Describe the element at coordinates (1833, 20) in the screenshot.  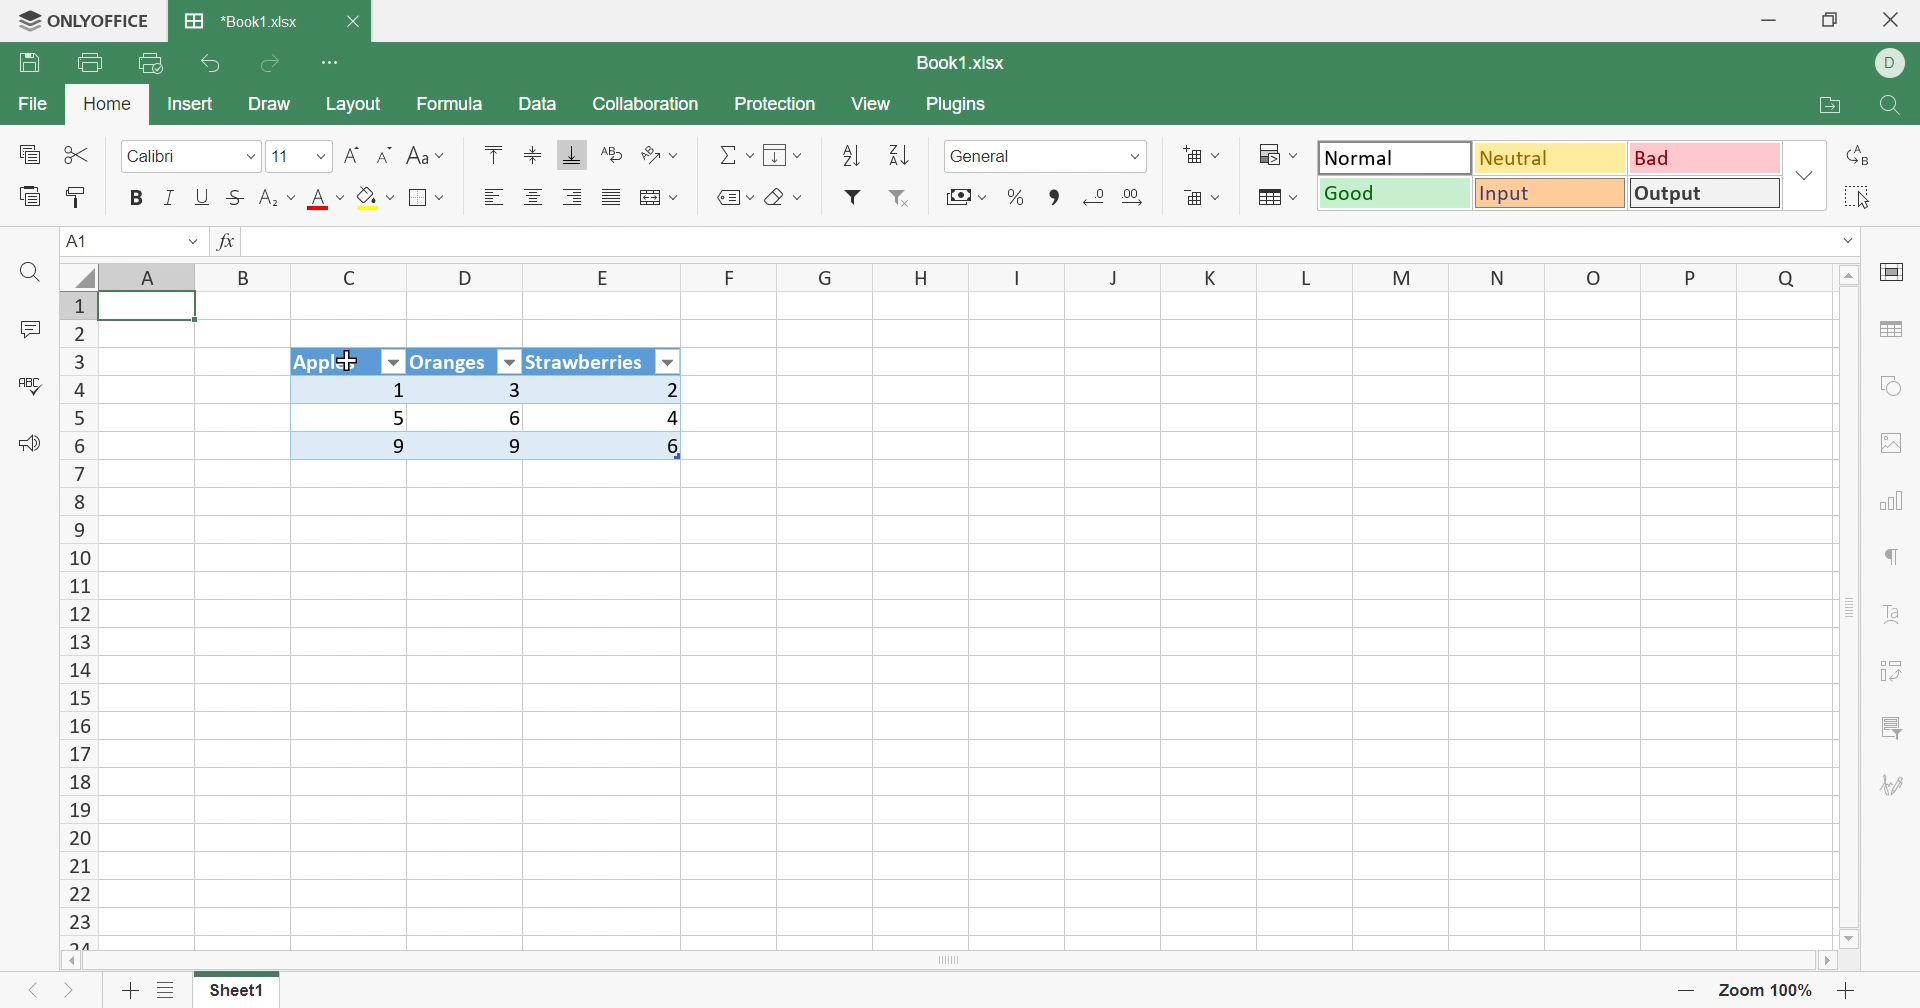
I see `Restore Down` at that location.